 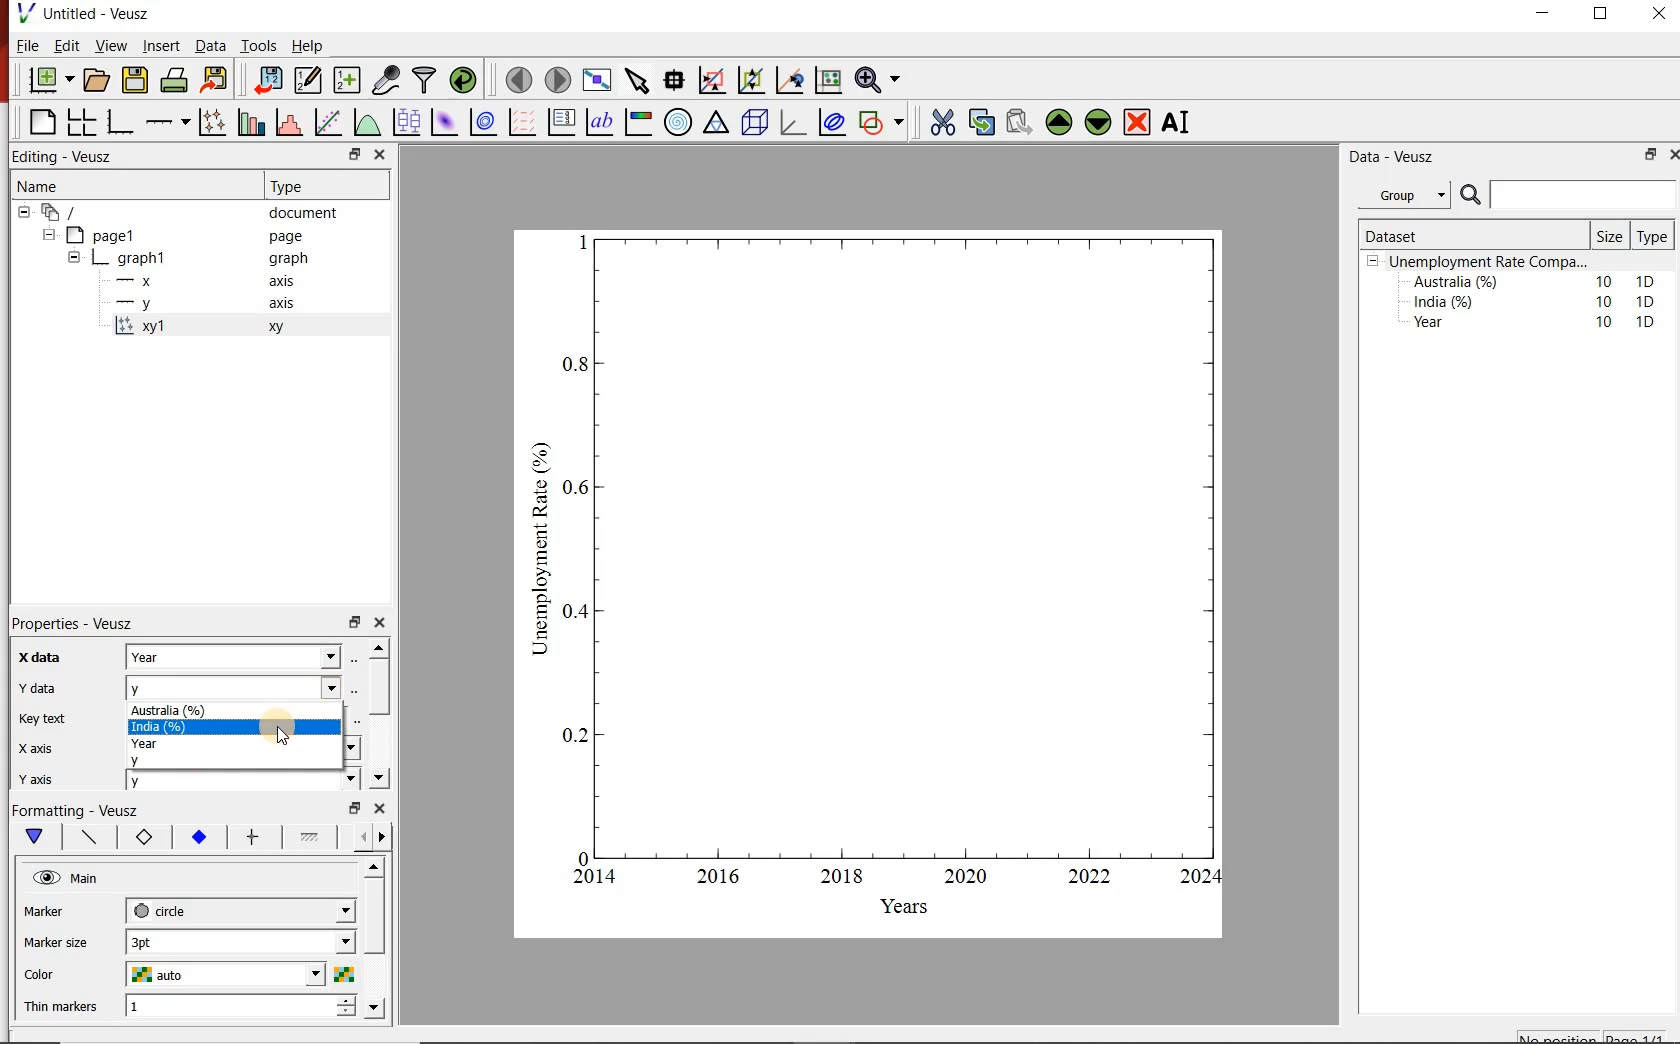 What do you see at coordinates (207, 259) in the screenshot?
I see `graph1
pl graph` at bounding box center [207, 259].